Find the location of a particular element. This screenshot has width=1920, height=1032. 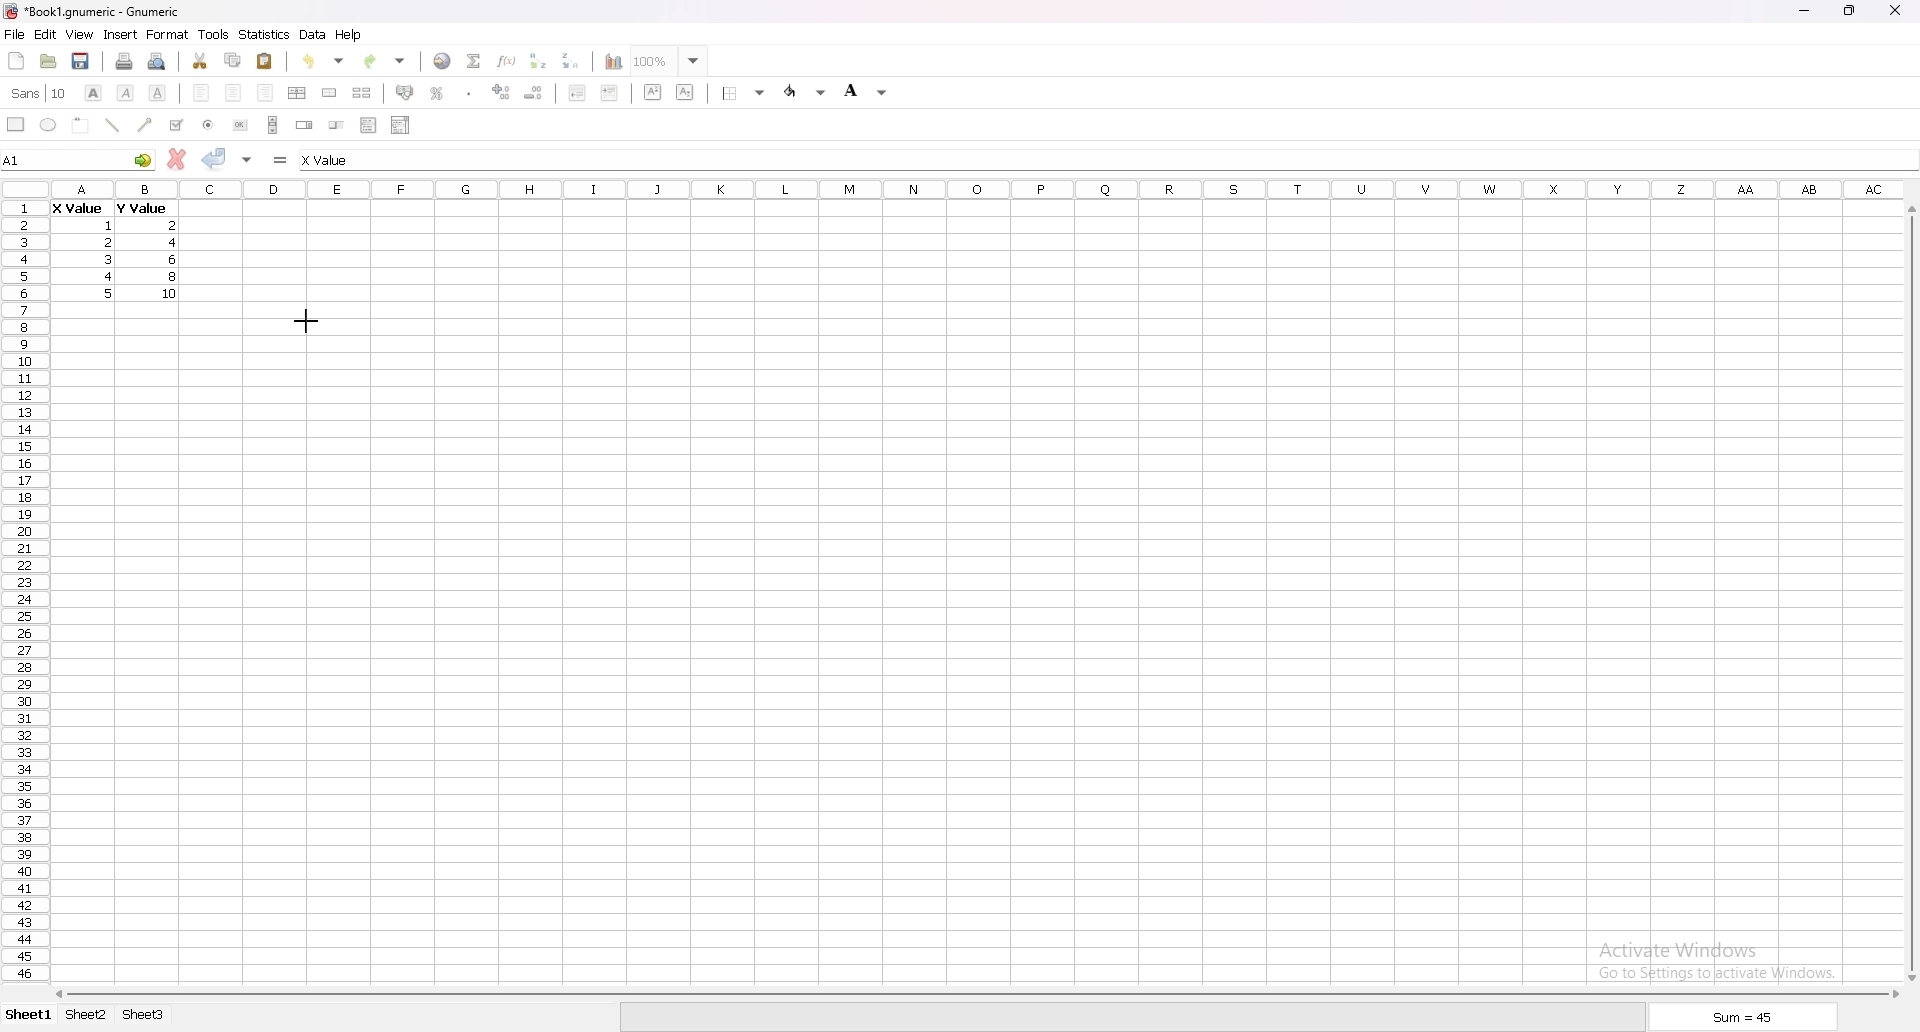

value is located at coordinates (107, 242).